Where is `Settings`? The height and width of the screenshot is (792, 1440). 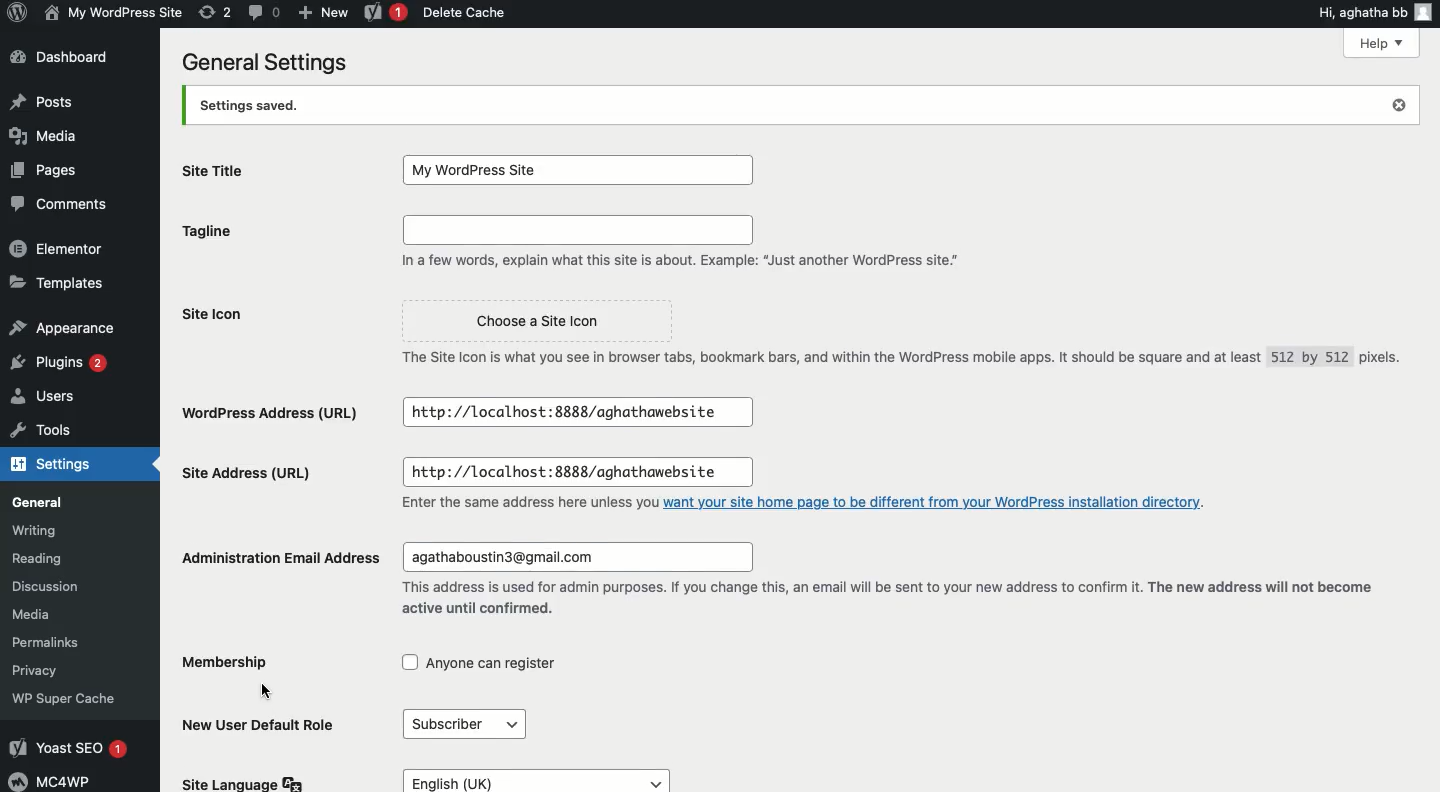 Settings is located at coordinates (53, 464).